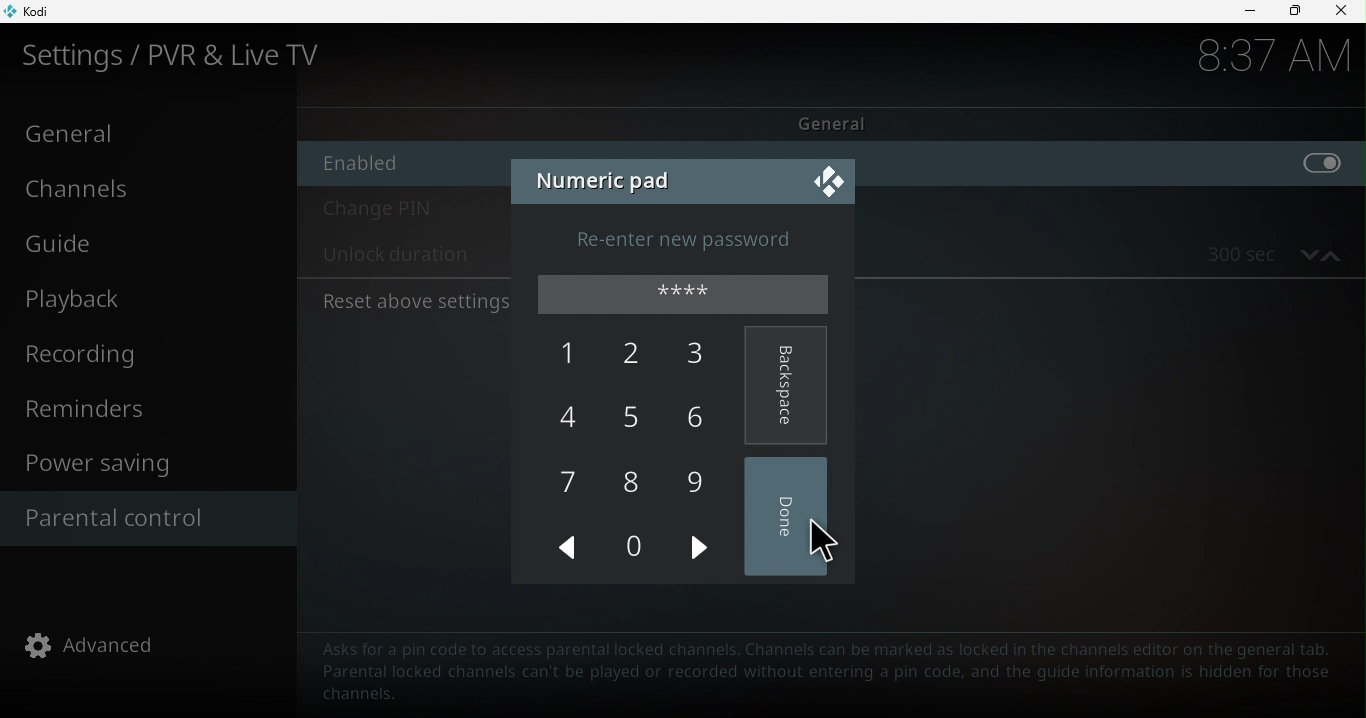 The height and width of the screenshot is (718, 1366). What do you see at coordinates (835, 123) in the screenshot?
I see `General` at bounding box center [835, 123].